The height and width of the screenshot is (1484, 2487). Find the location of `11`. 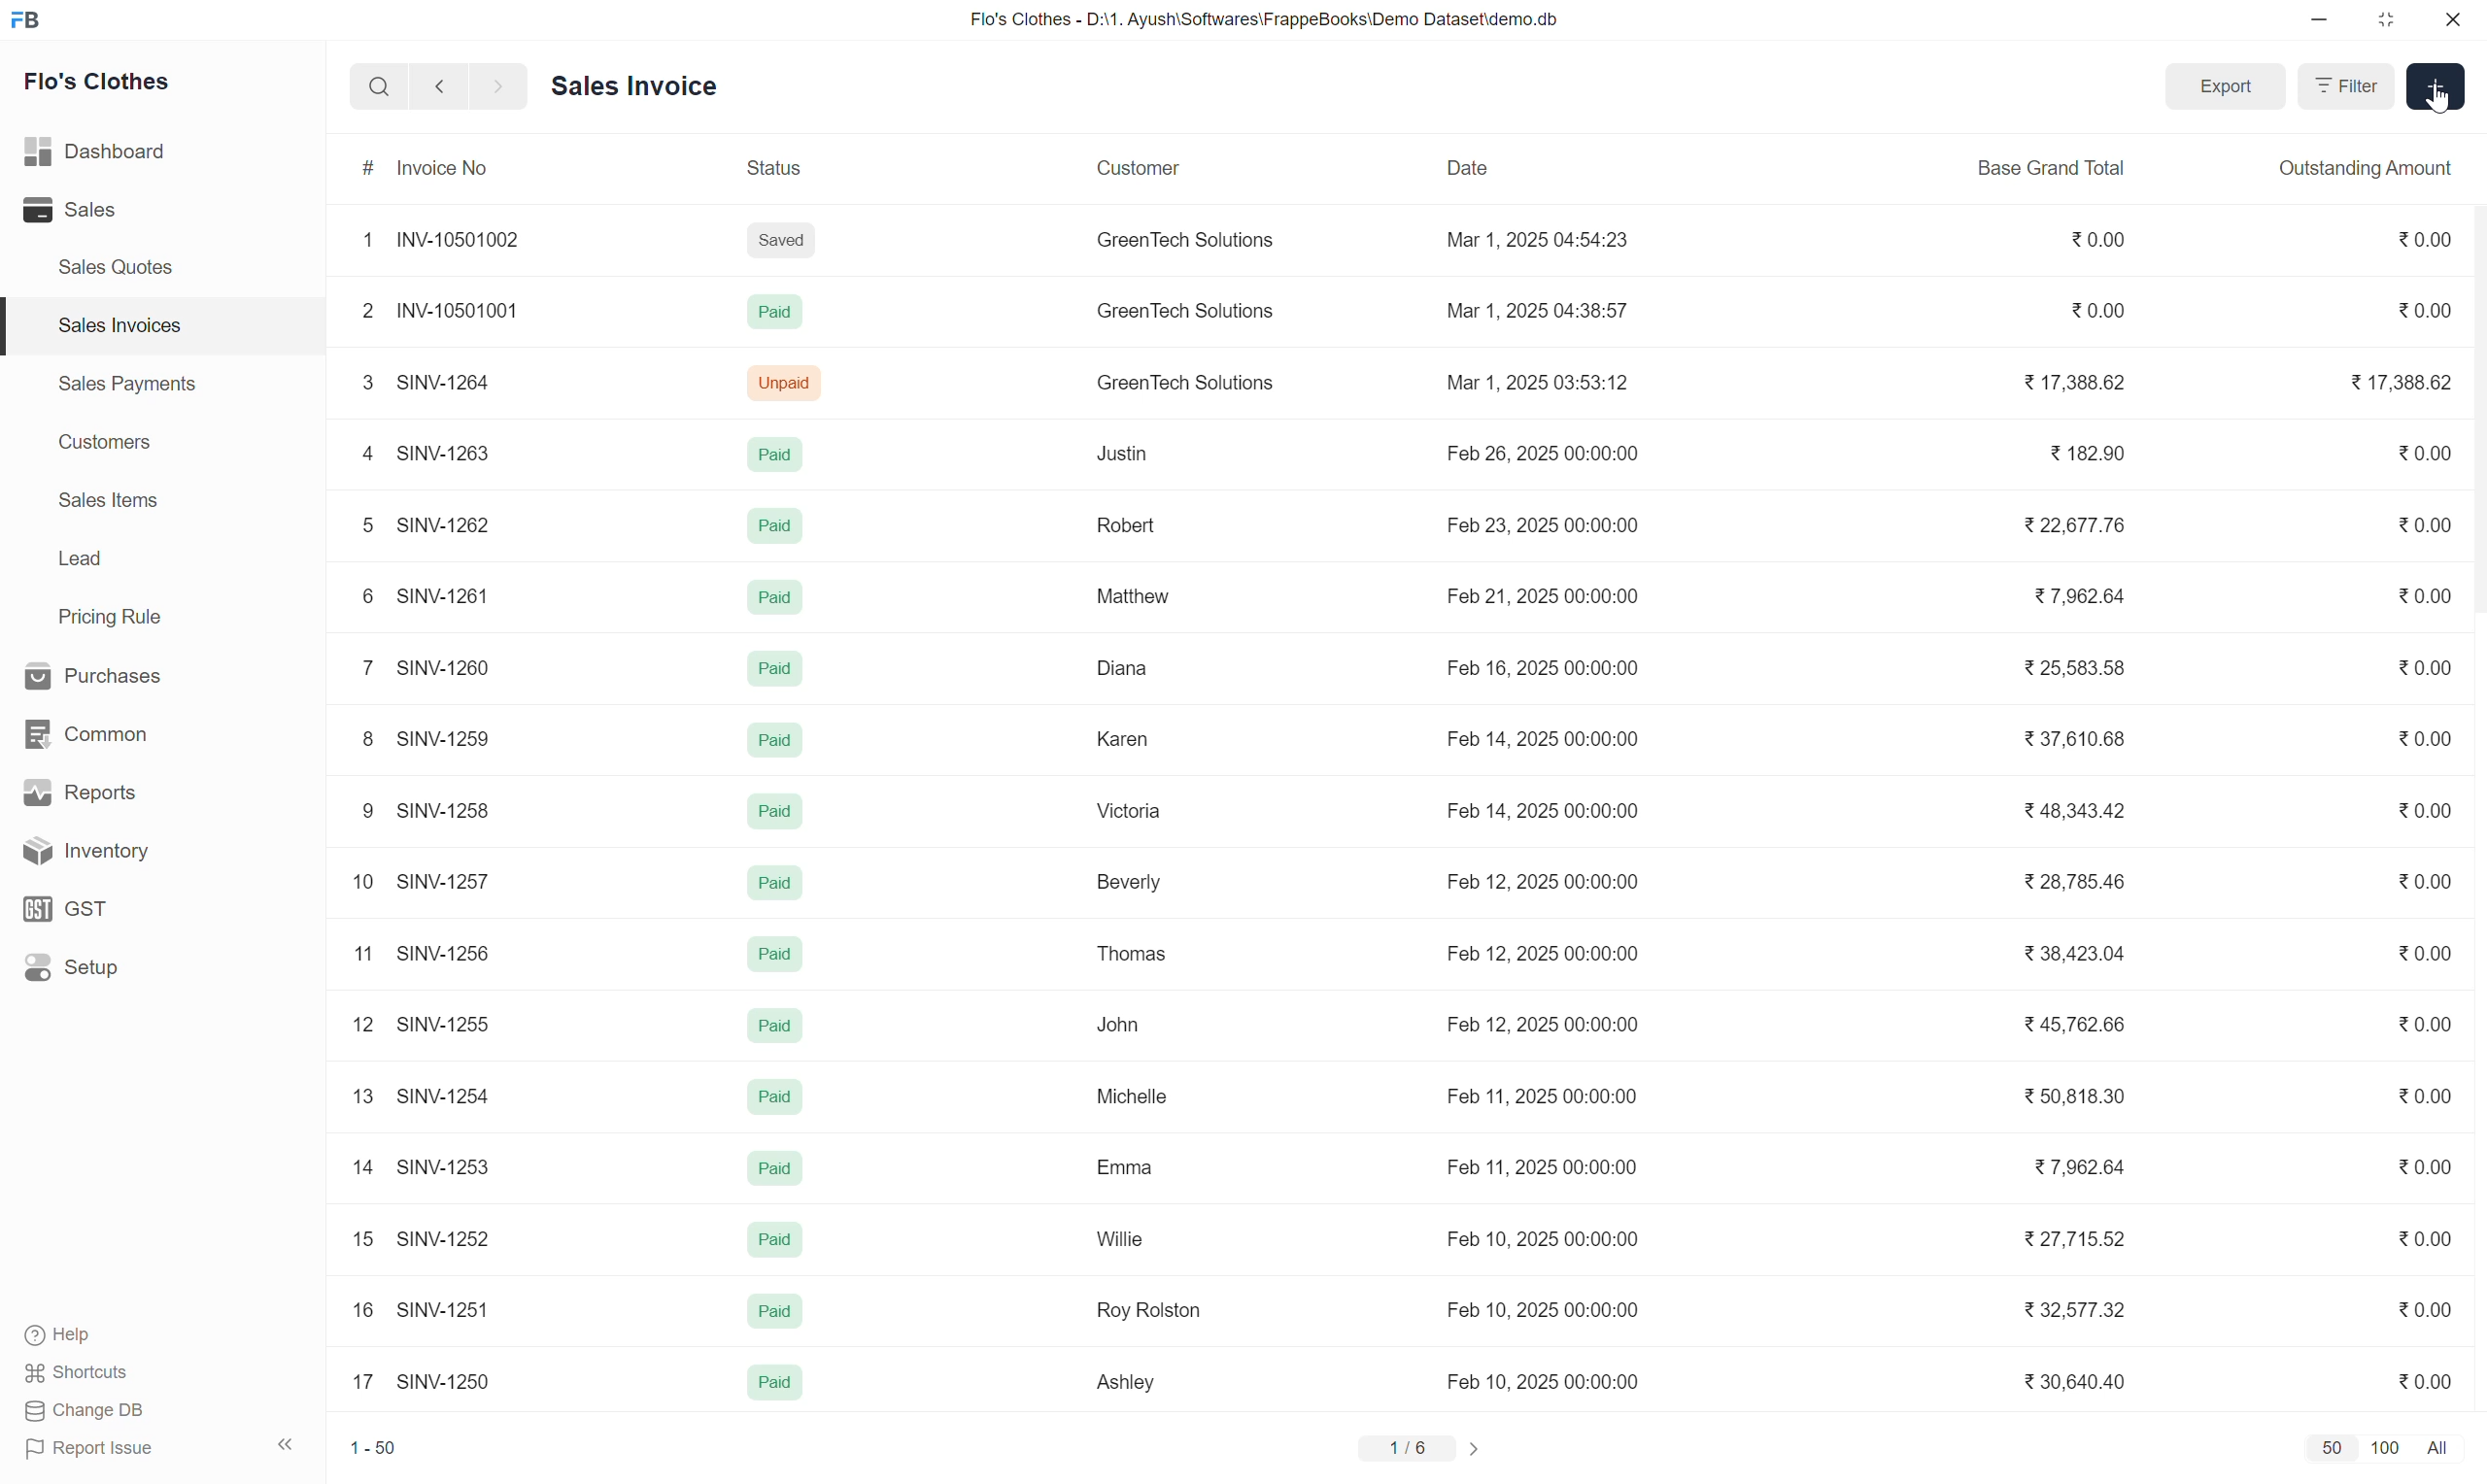

11 is located at coordinates (354, 957).